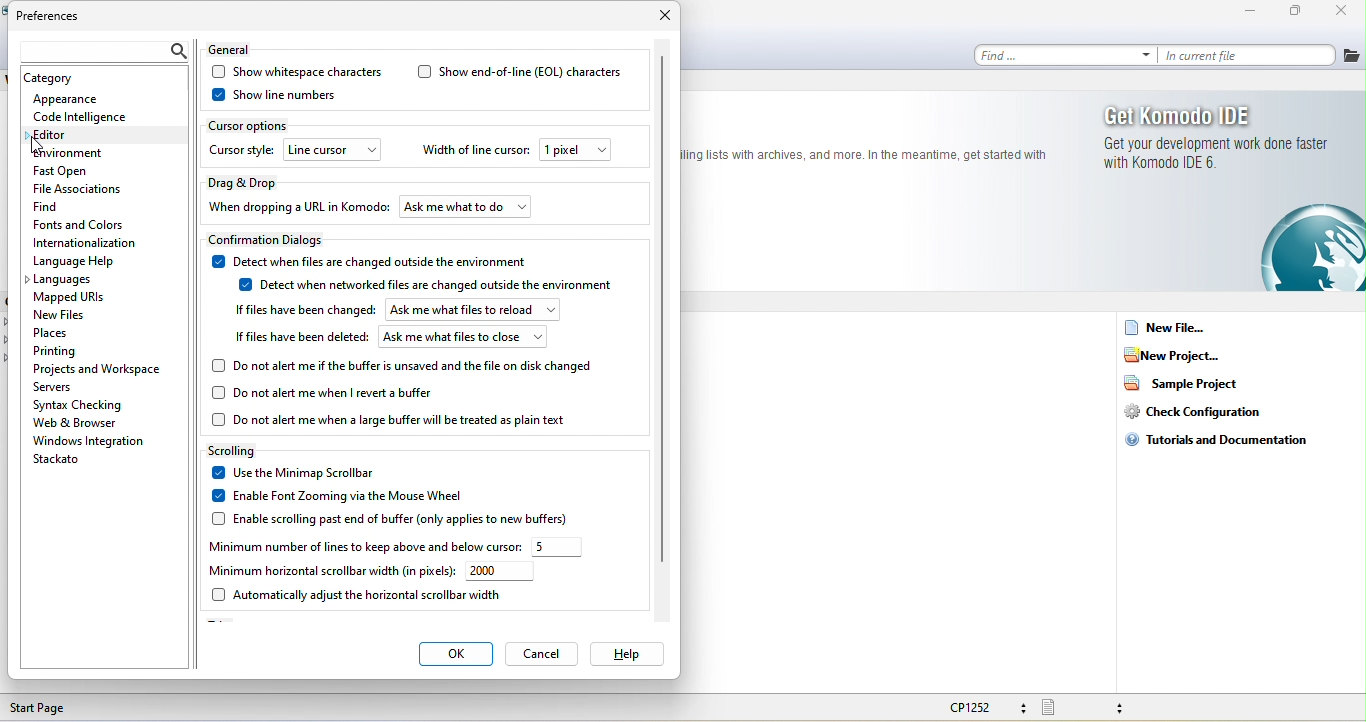 This screenshot has height=722, width=1366. I want to click on file associations, so click(81, 189).